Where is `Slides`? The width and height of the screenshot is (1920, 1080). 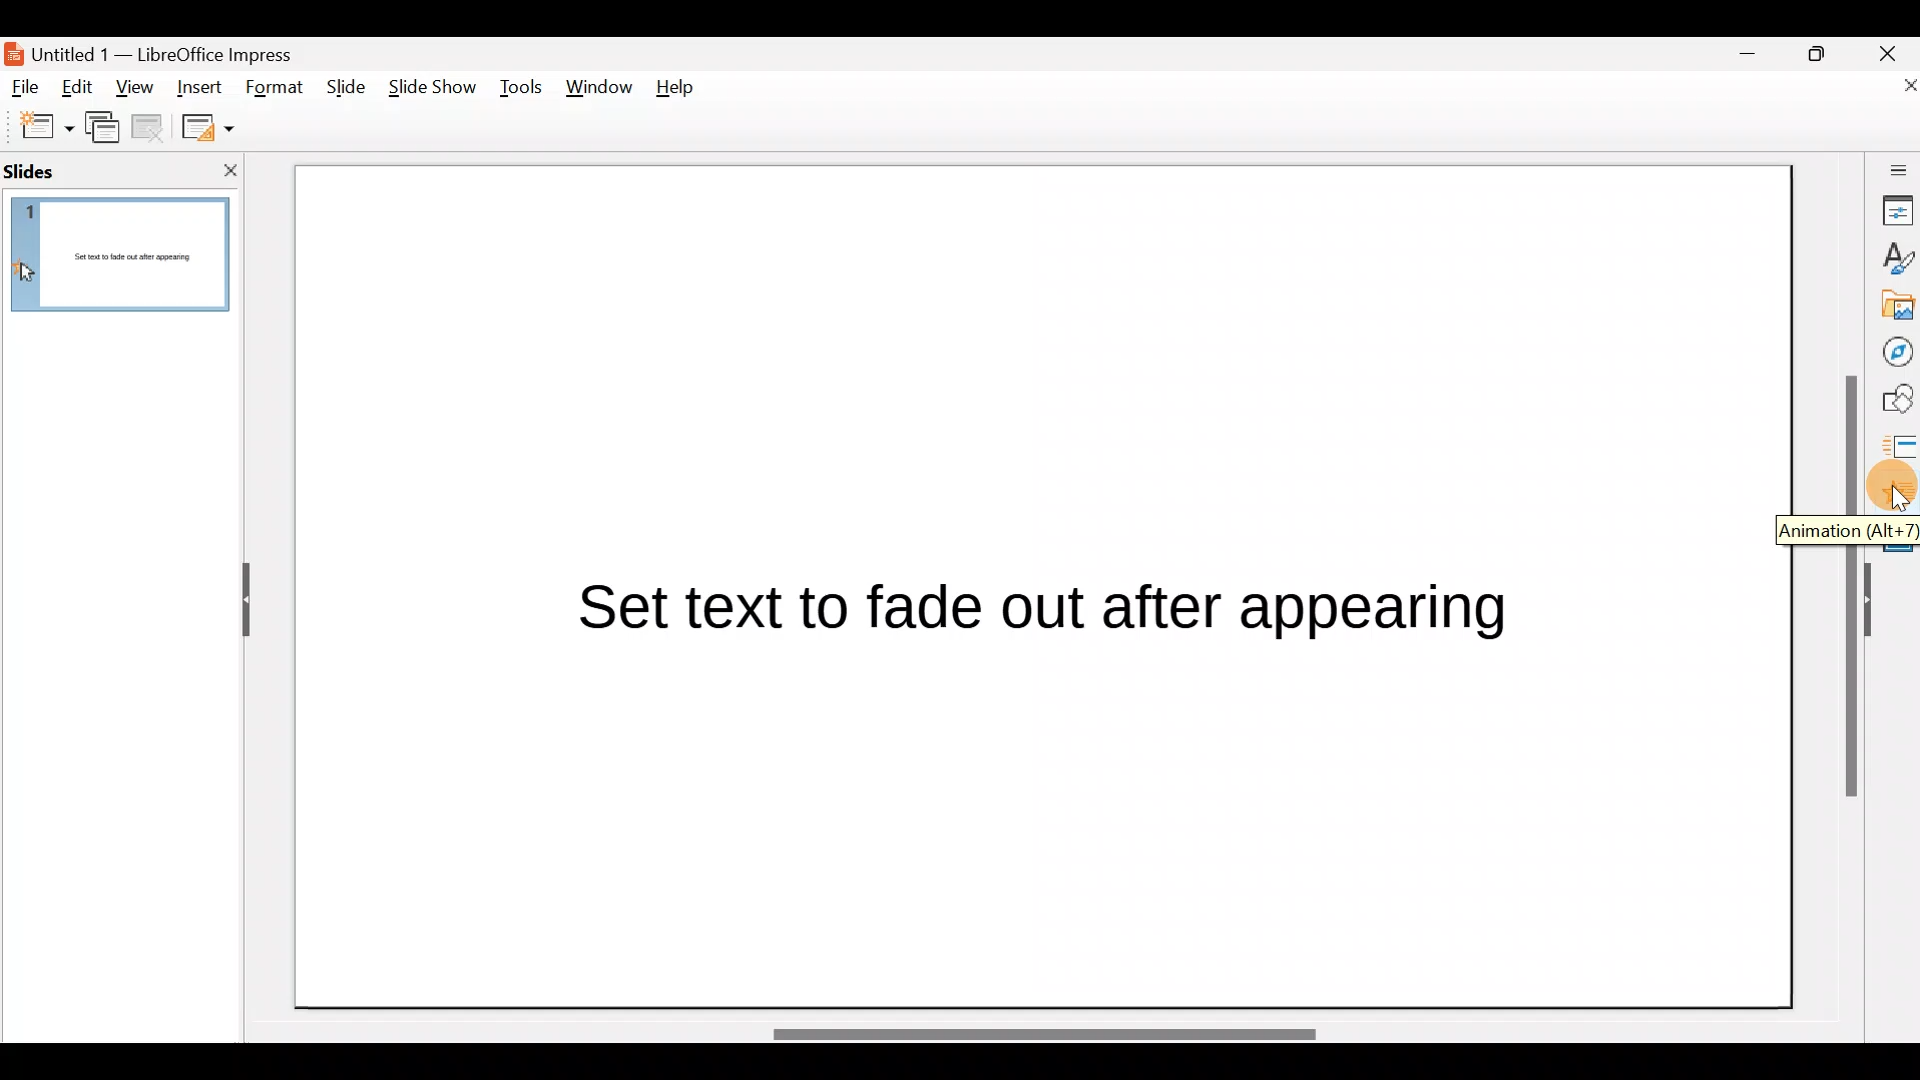 Slides is located at coordinates (64, 170).